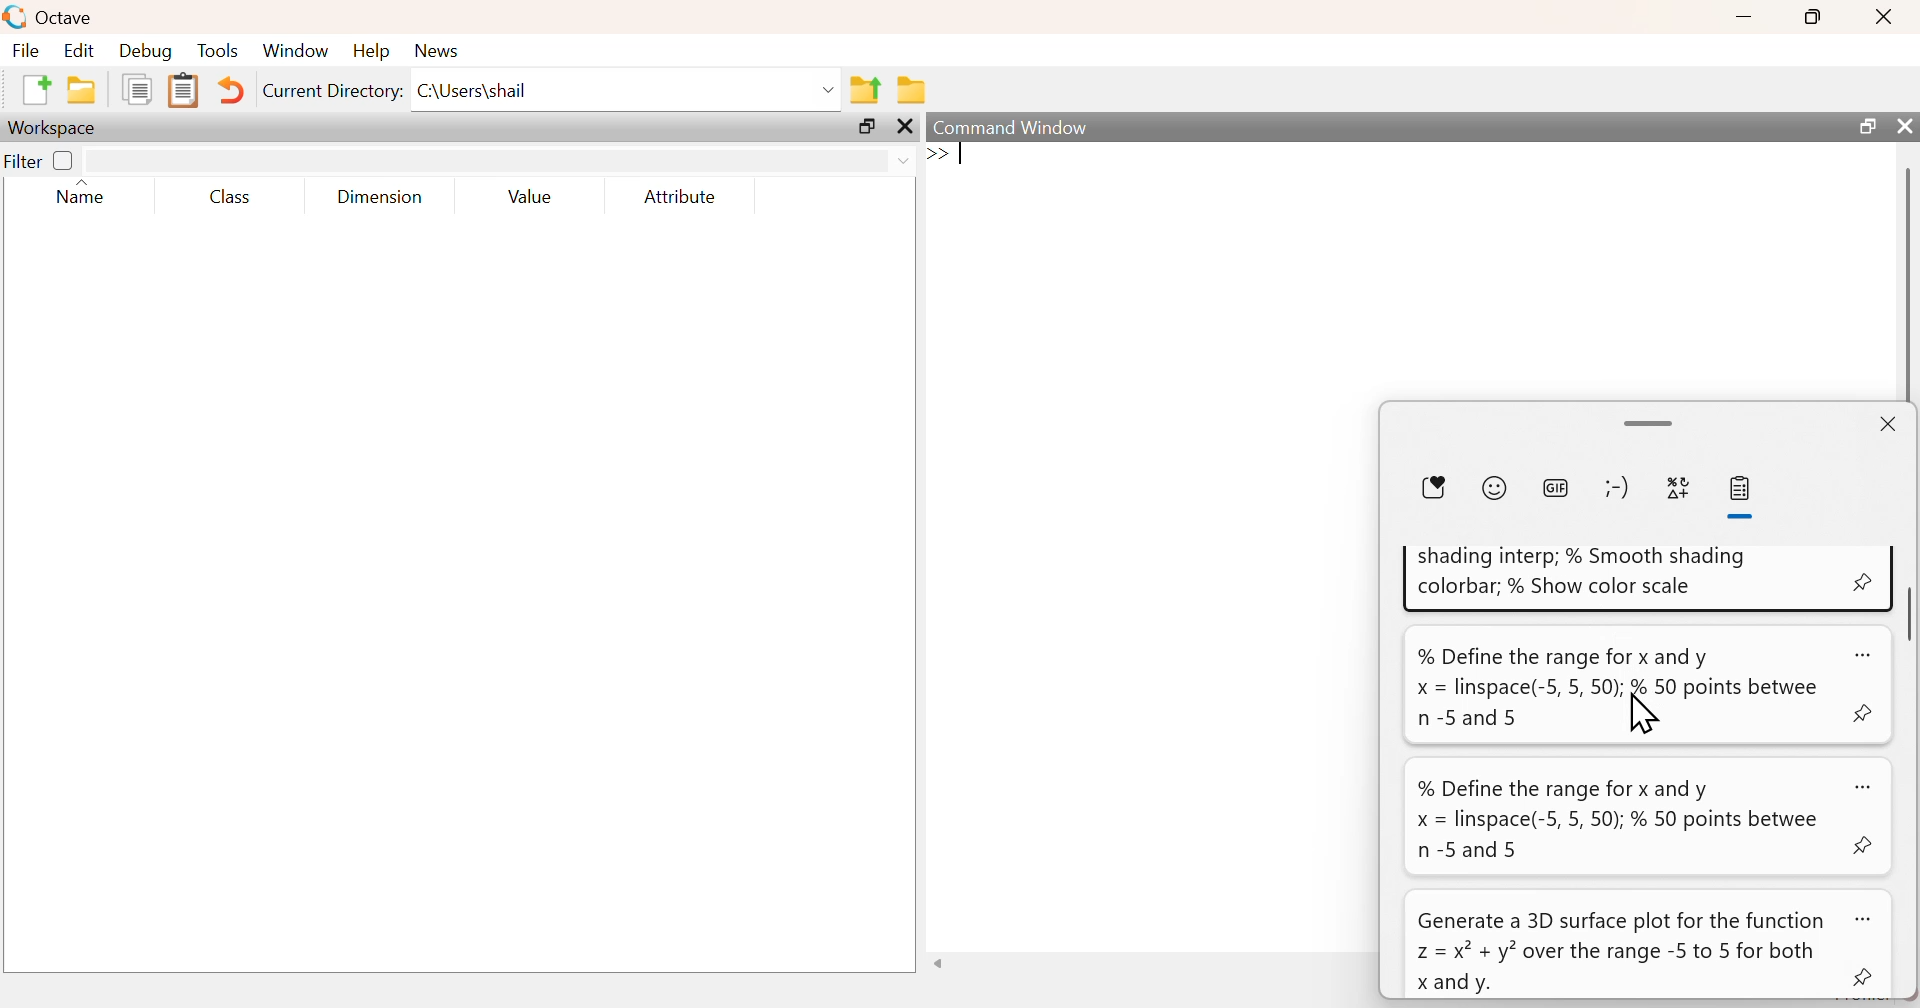 This screenshot has width=1920, height=1008. Describe the element at coordinates (26, 49) in the screenshot. I see `File` at that location.